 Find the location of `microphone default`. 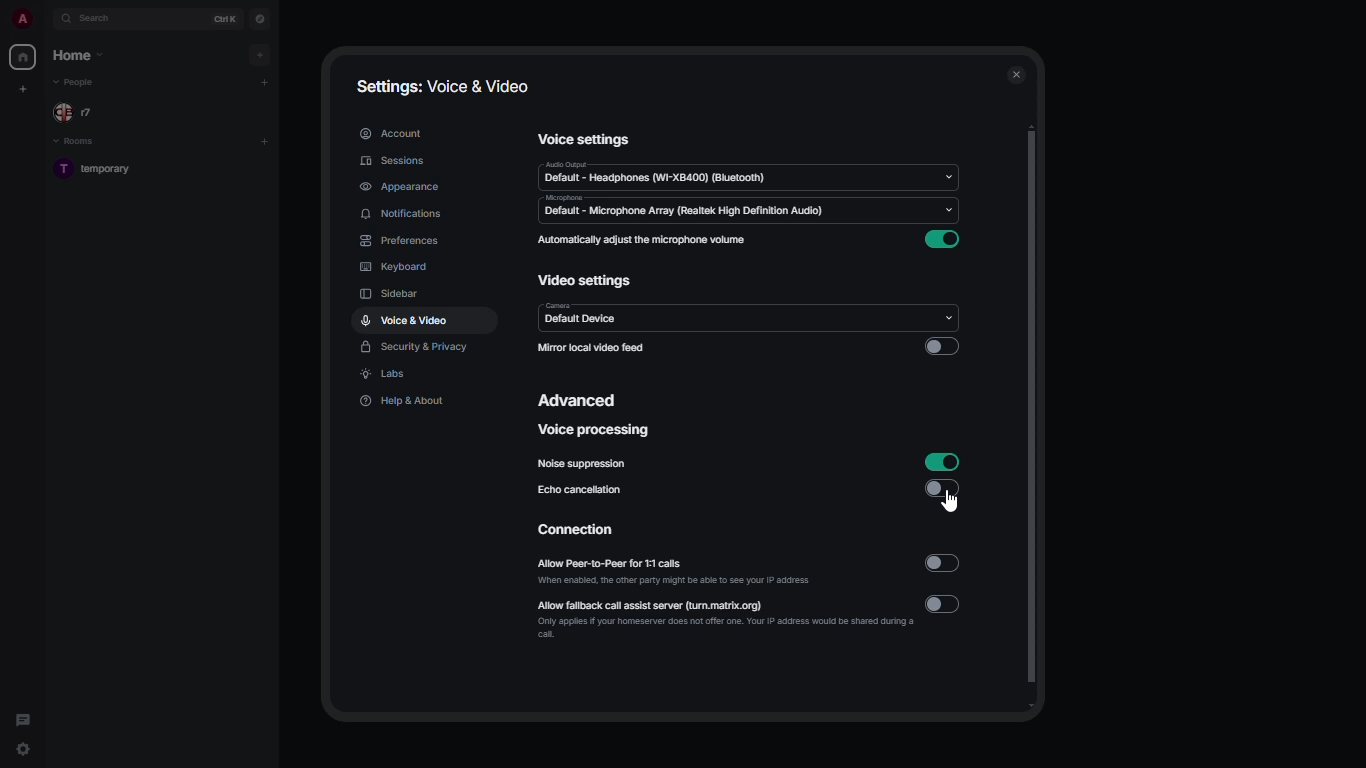

microphone default is located at coordinates (685, 208).